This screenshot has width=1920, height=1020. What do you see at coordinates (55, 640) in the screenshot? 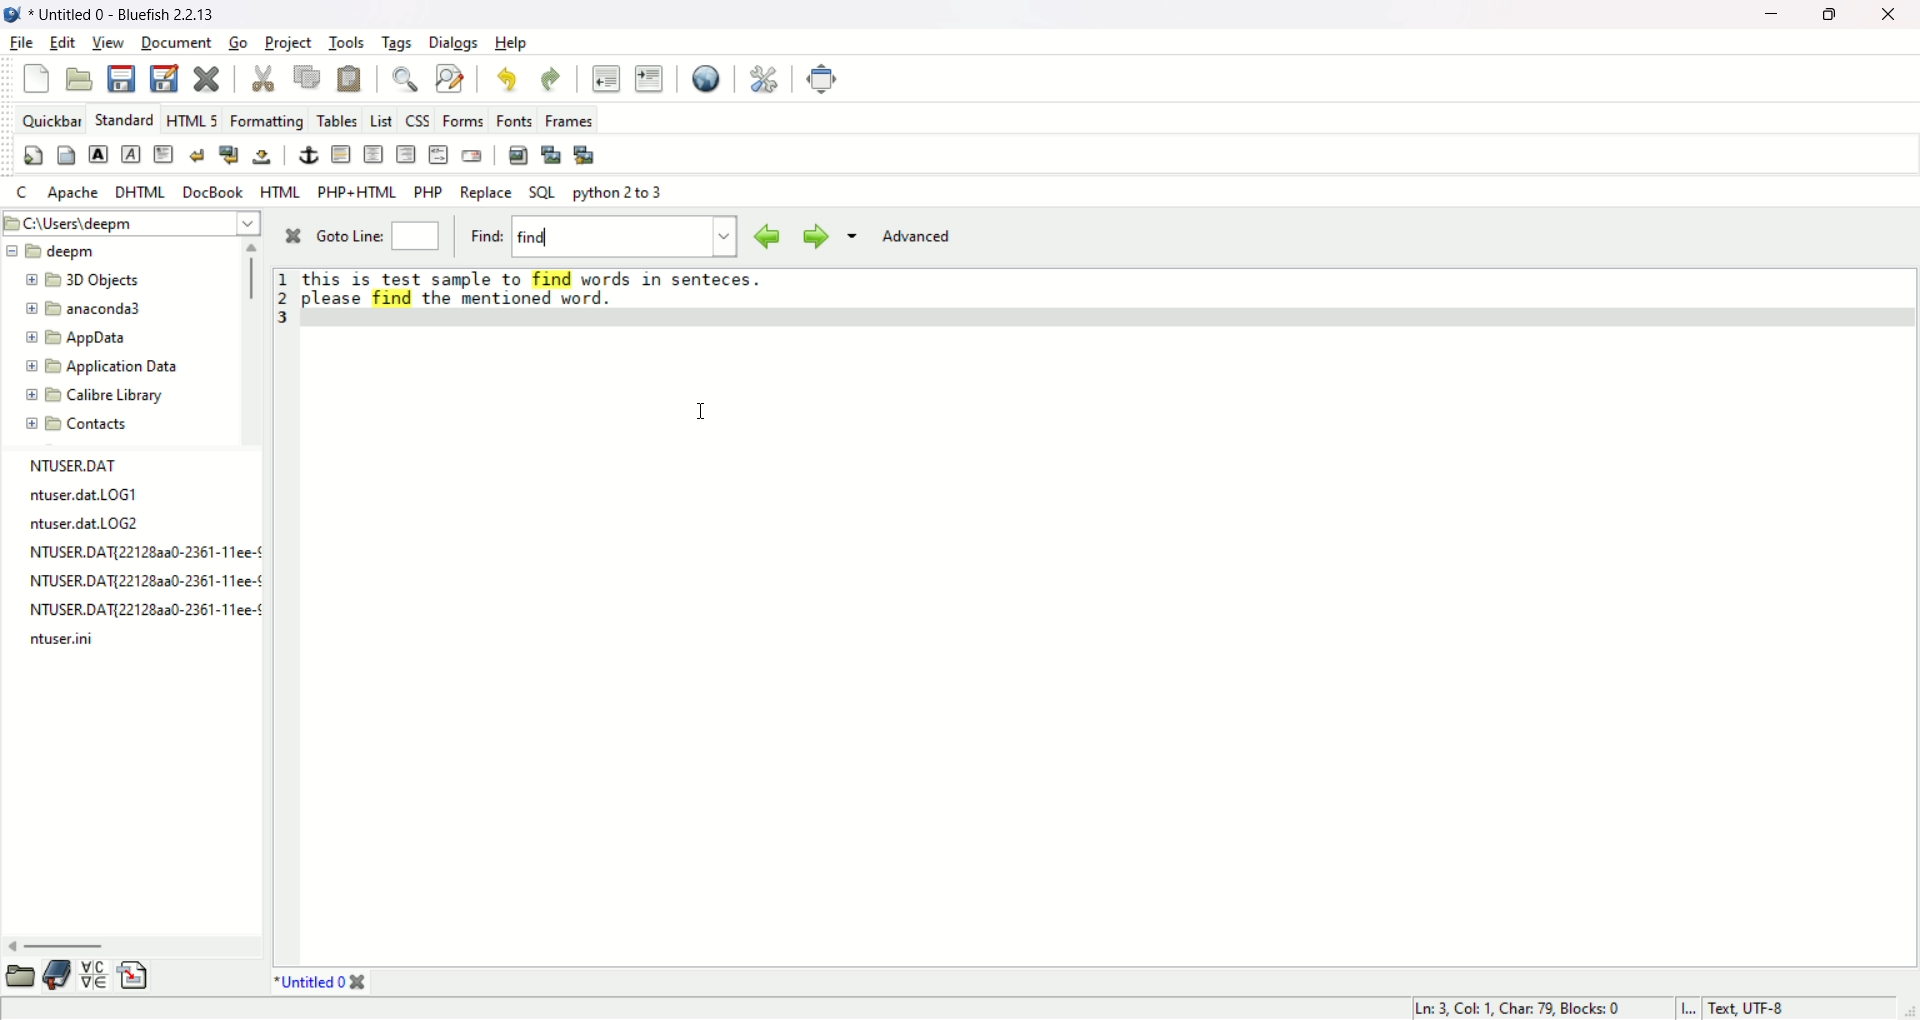
I see `ntuser.ini` at bounding box center [55, 640].